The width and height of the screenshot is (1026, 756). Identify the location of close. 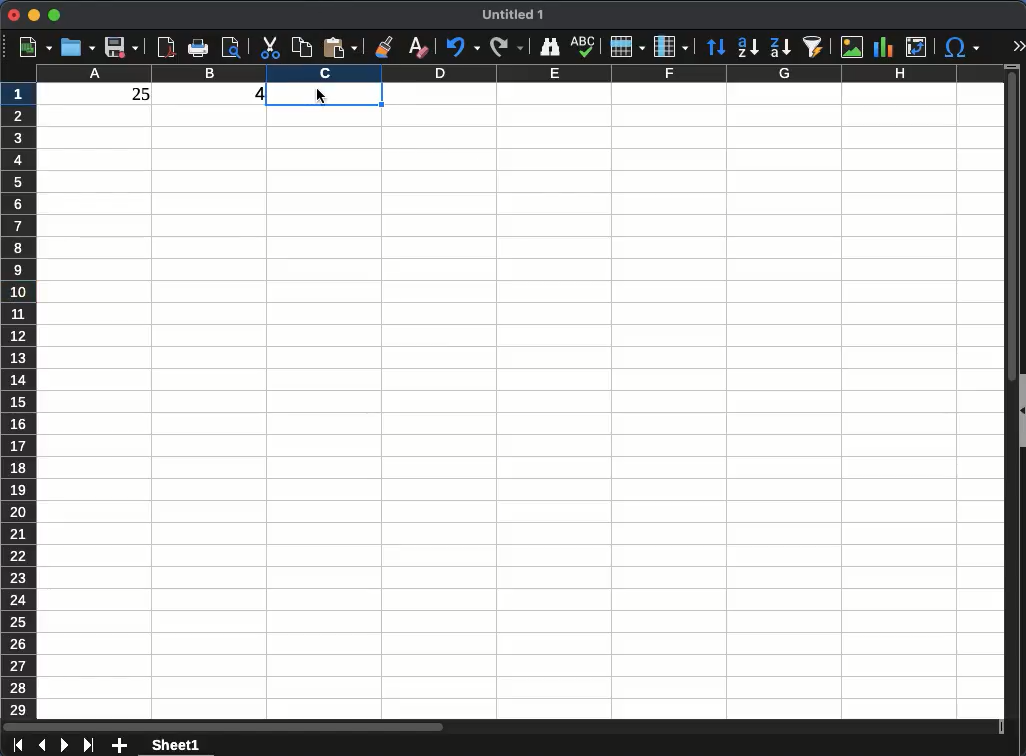
(15, 14).